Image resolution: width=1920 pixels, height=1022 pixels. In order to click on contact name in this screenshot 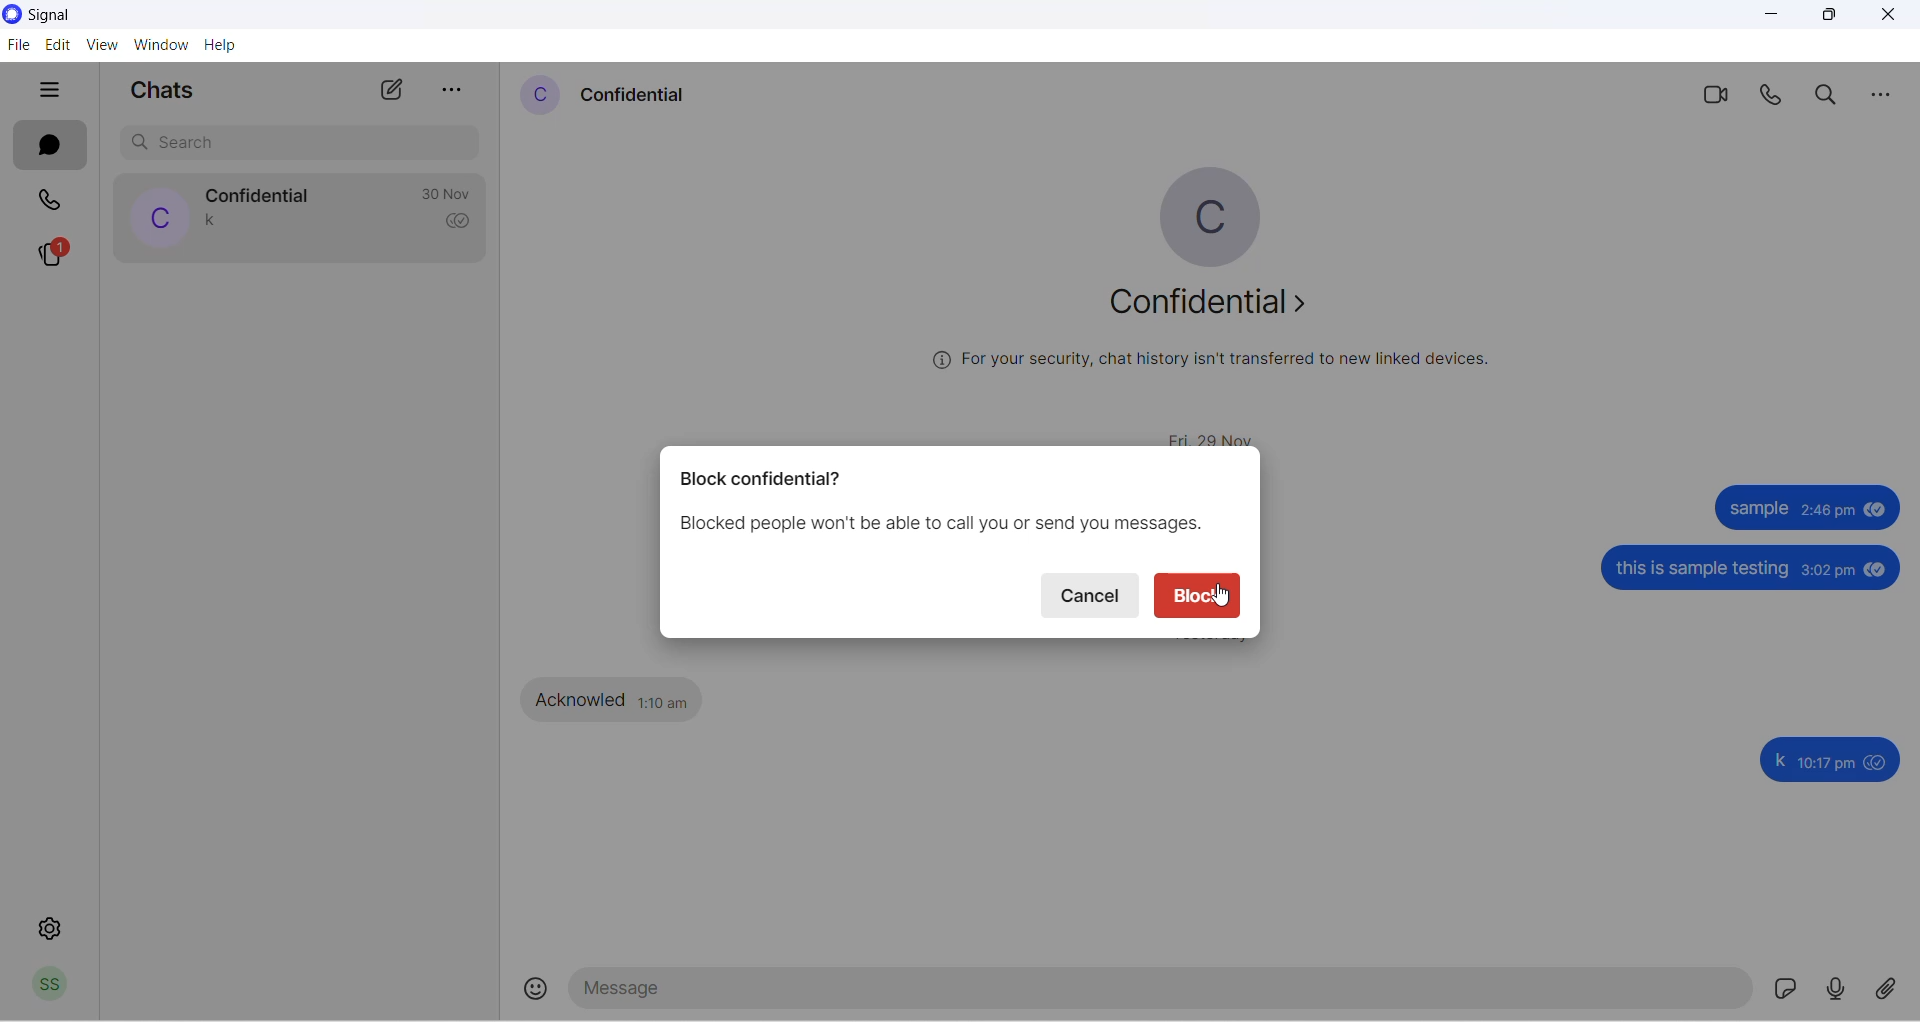, I will do `click(647, 96)`.